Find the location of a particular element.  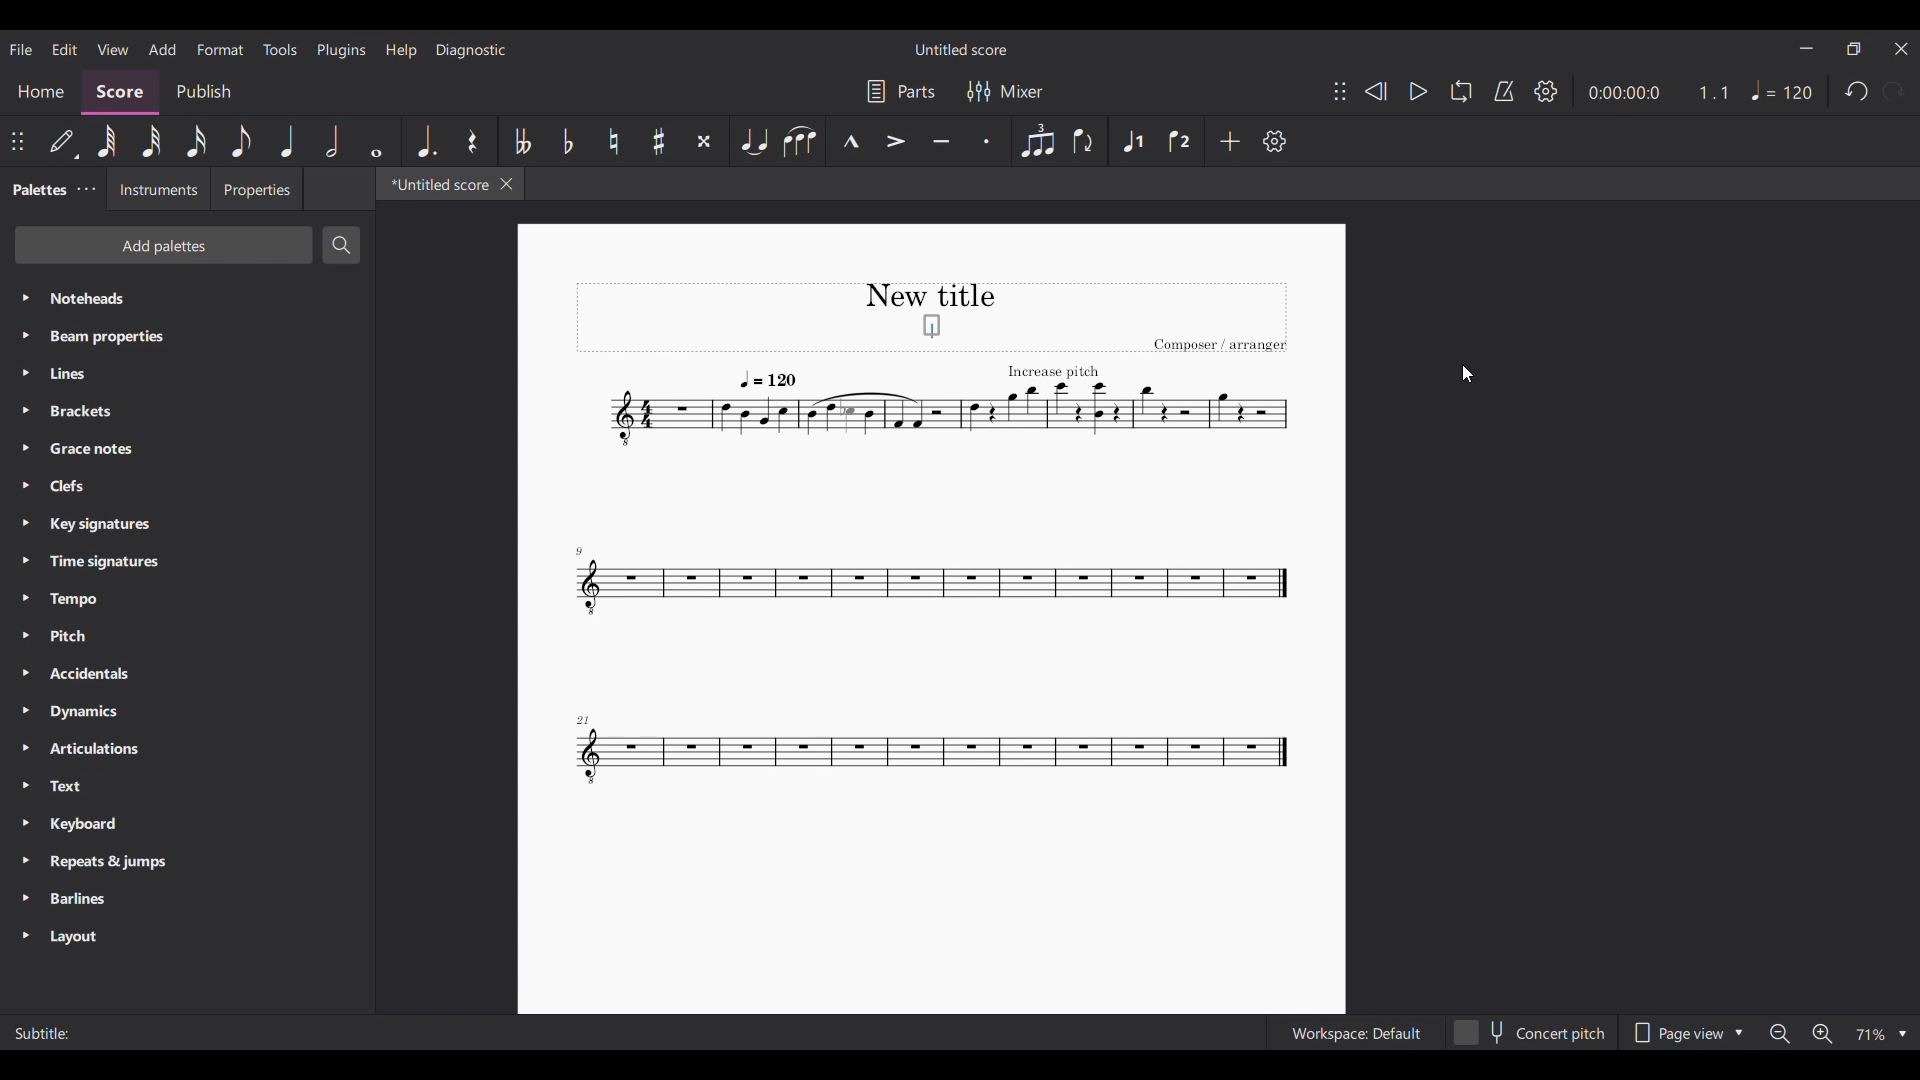

Change position is located at coordinates (17, 141).